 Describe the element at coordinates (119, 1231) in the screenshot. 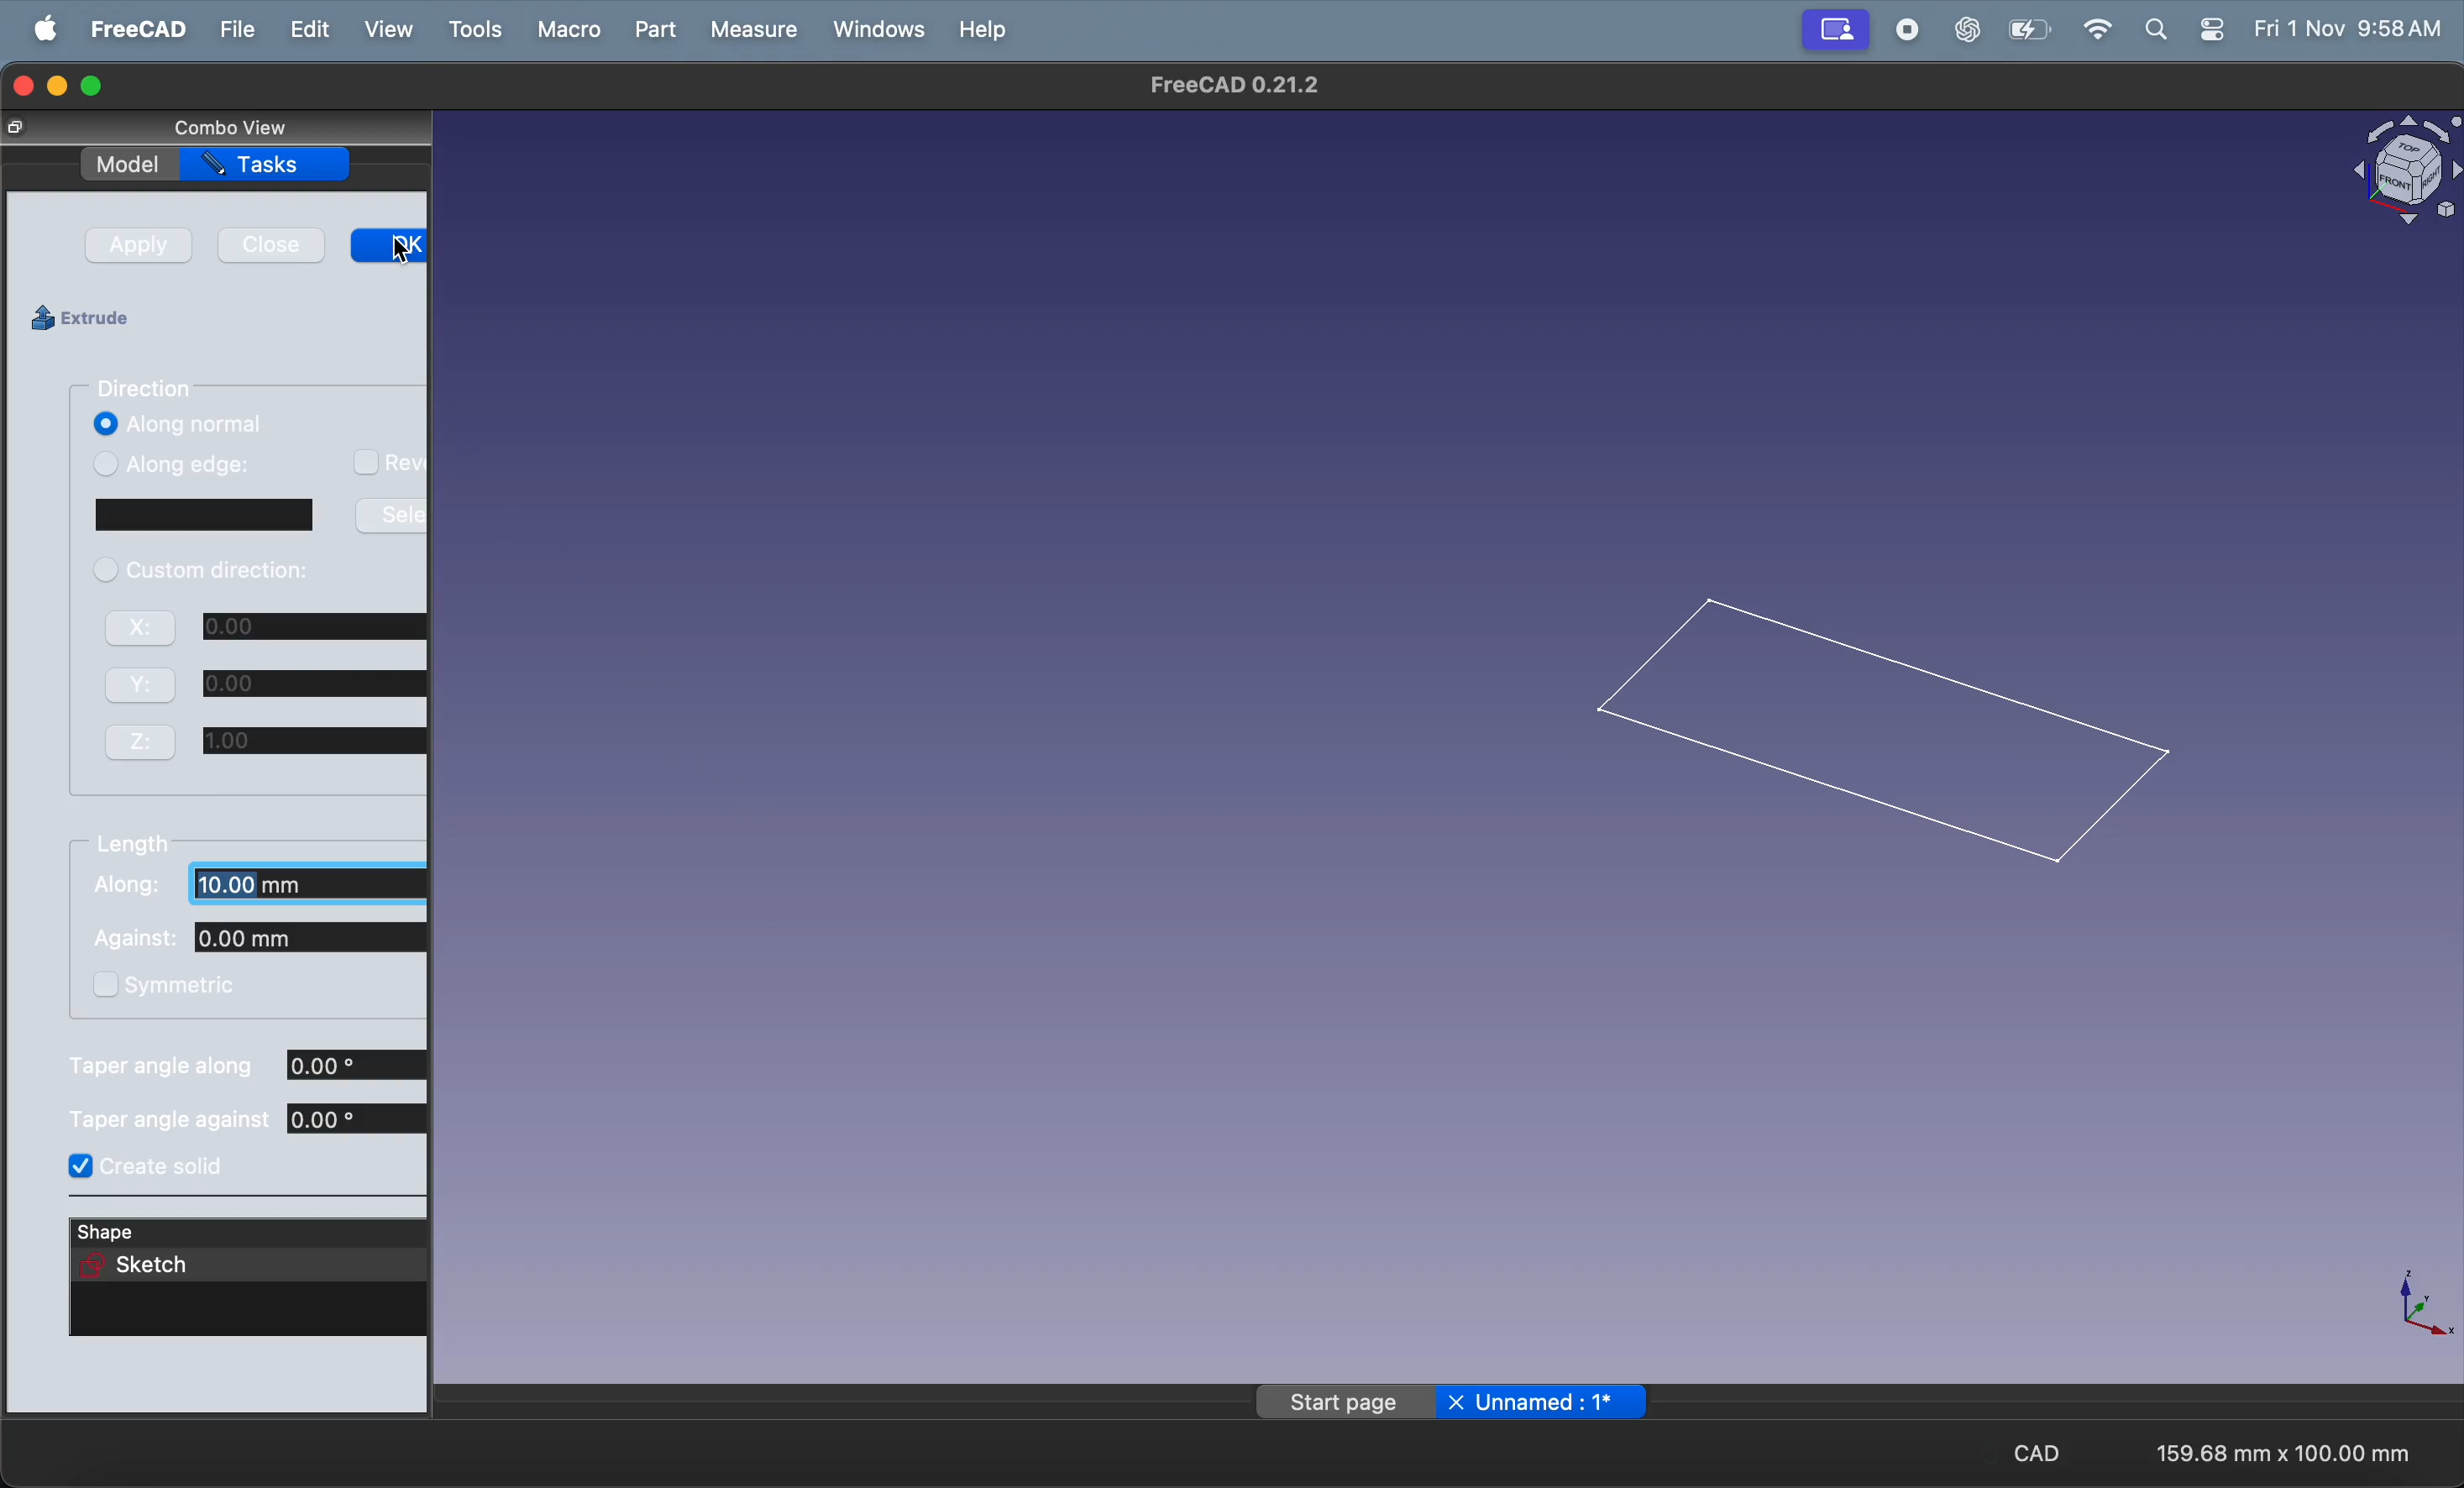

I see `shape sketch` at that location.